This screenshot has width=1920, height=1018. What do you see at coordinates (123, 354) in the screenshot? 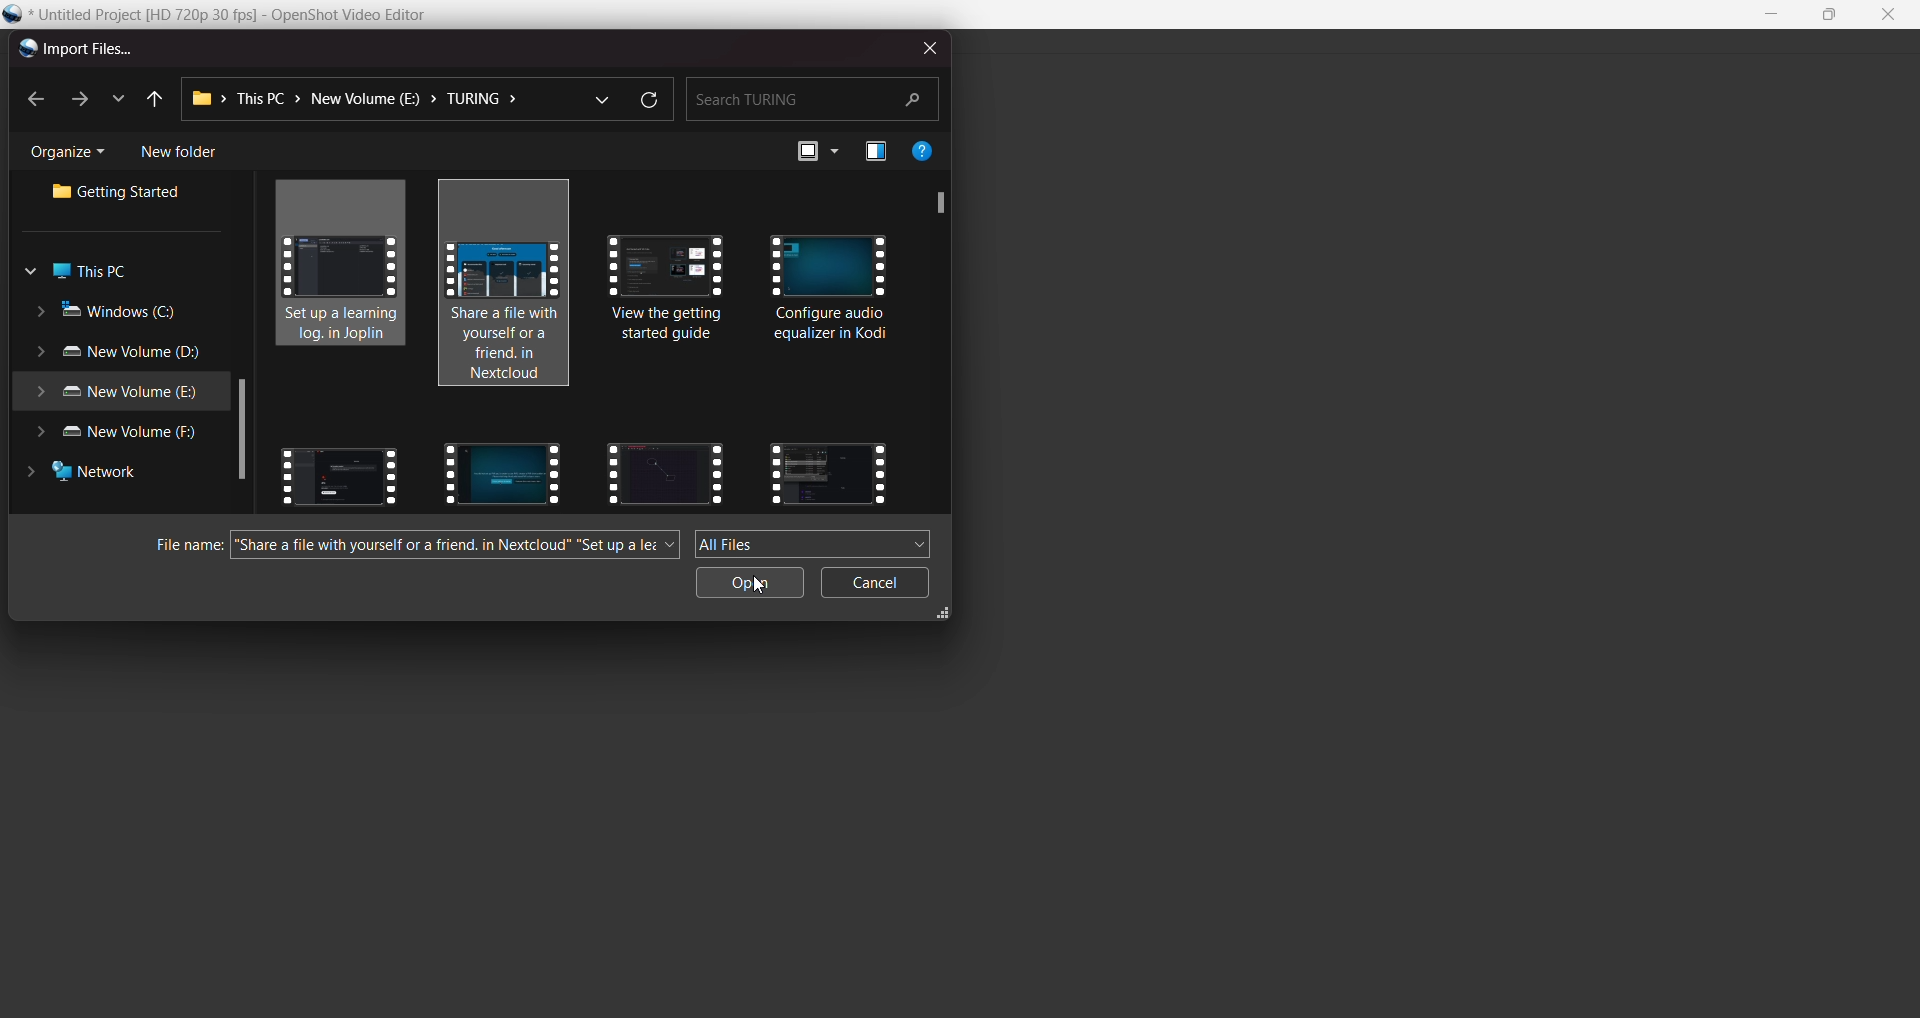
I see `new volume d` at bounding box center [123, 354].